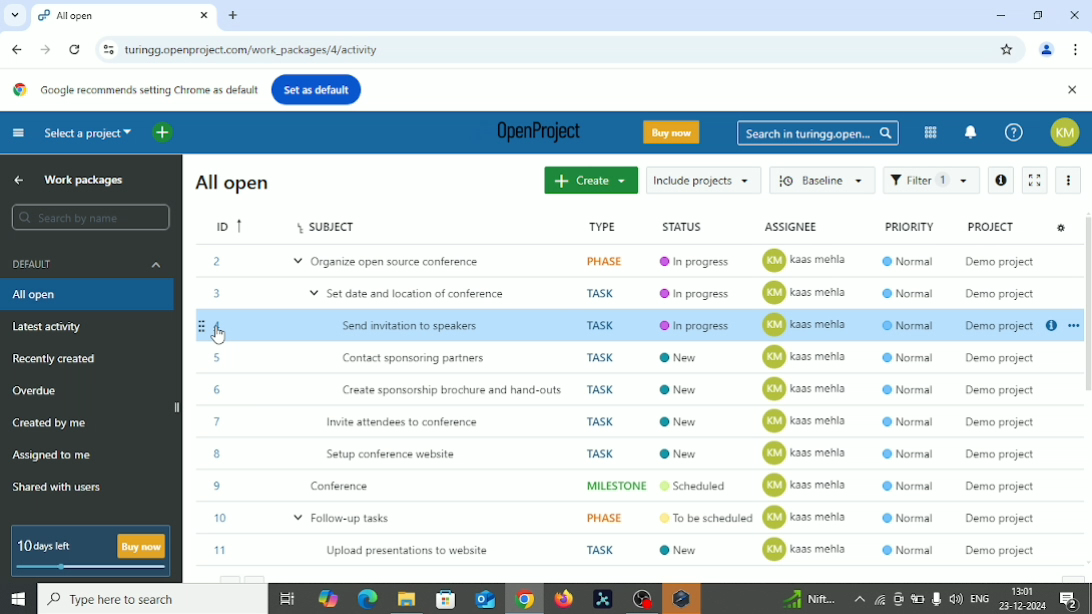 The height and width of the screenshot is (614, 1092). I want to click on Search, so click(91, 218).